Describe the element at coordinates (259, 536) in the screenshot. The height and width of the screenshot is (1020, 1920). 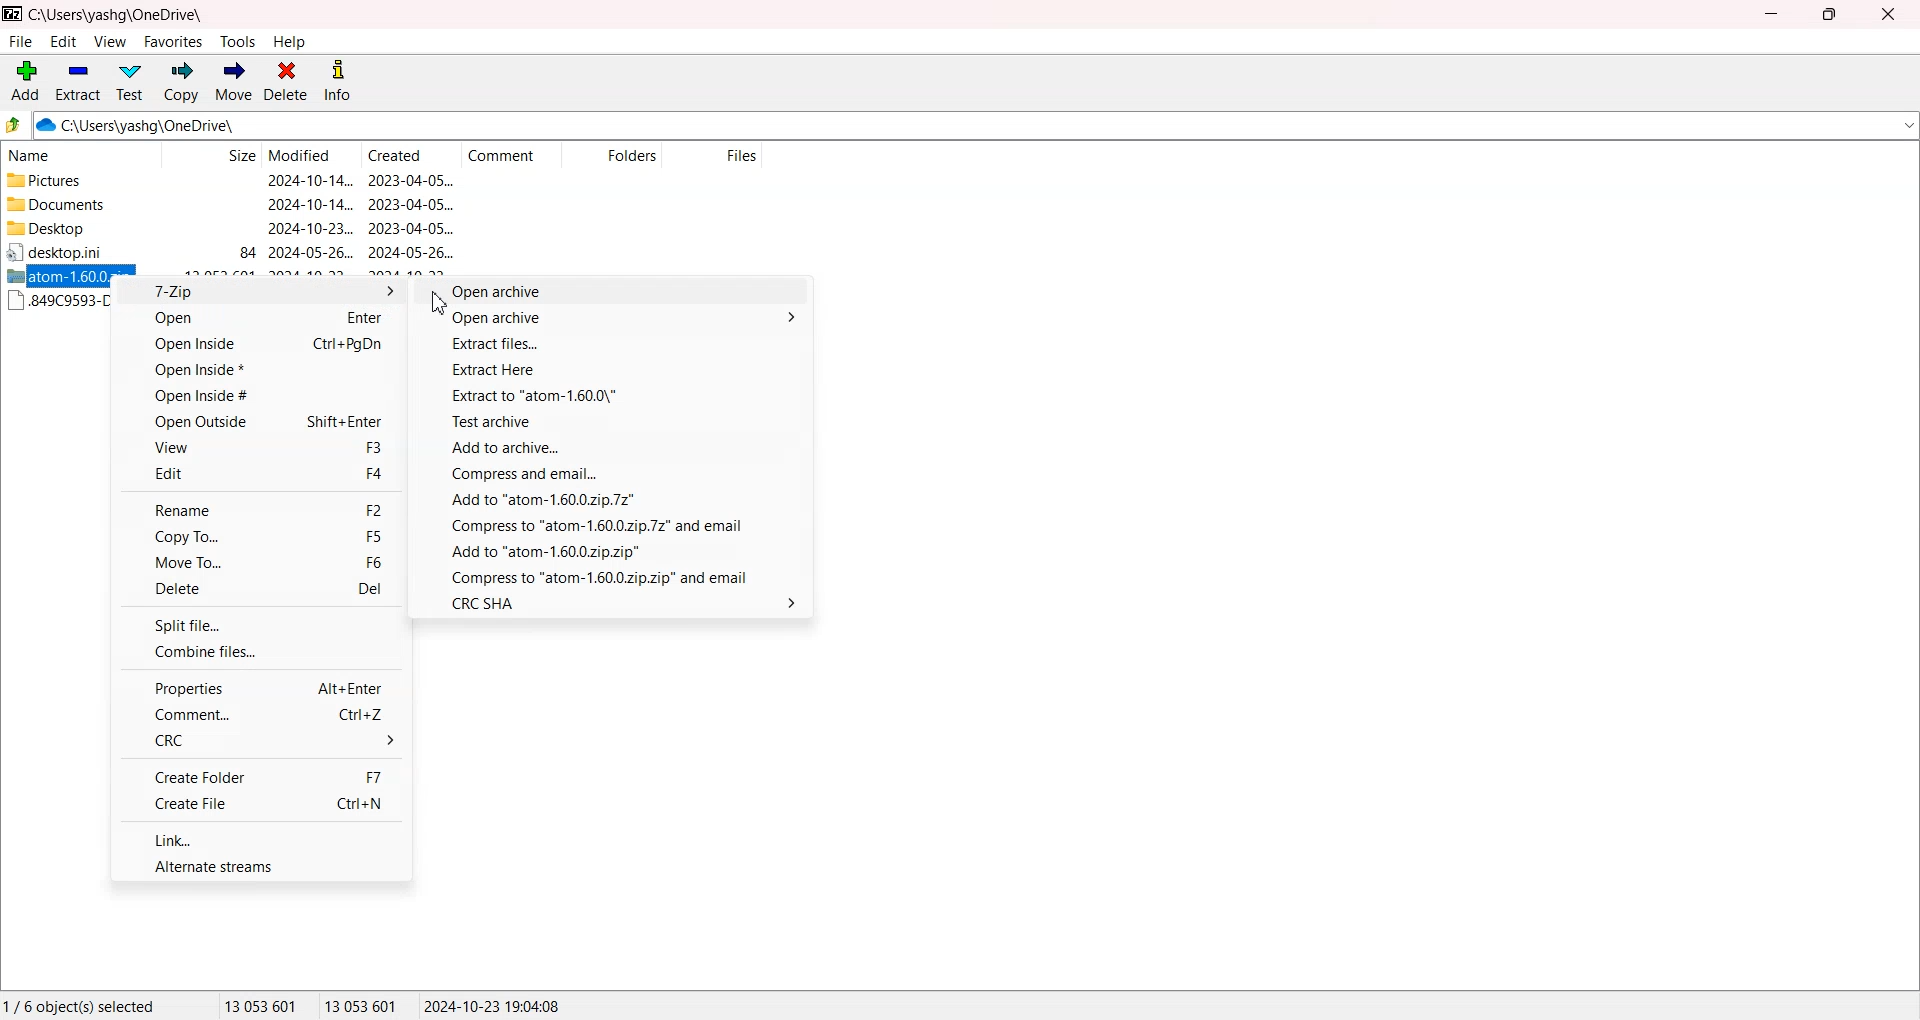
I see `Copy To` at that location.